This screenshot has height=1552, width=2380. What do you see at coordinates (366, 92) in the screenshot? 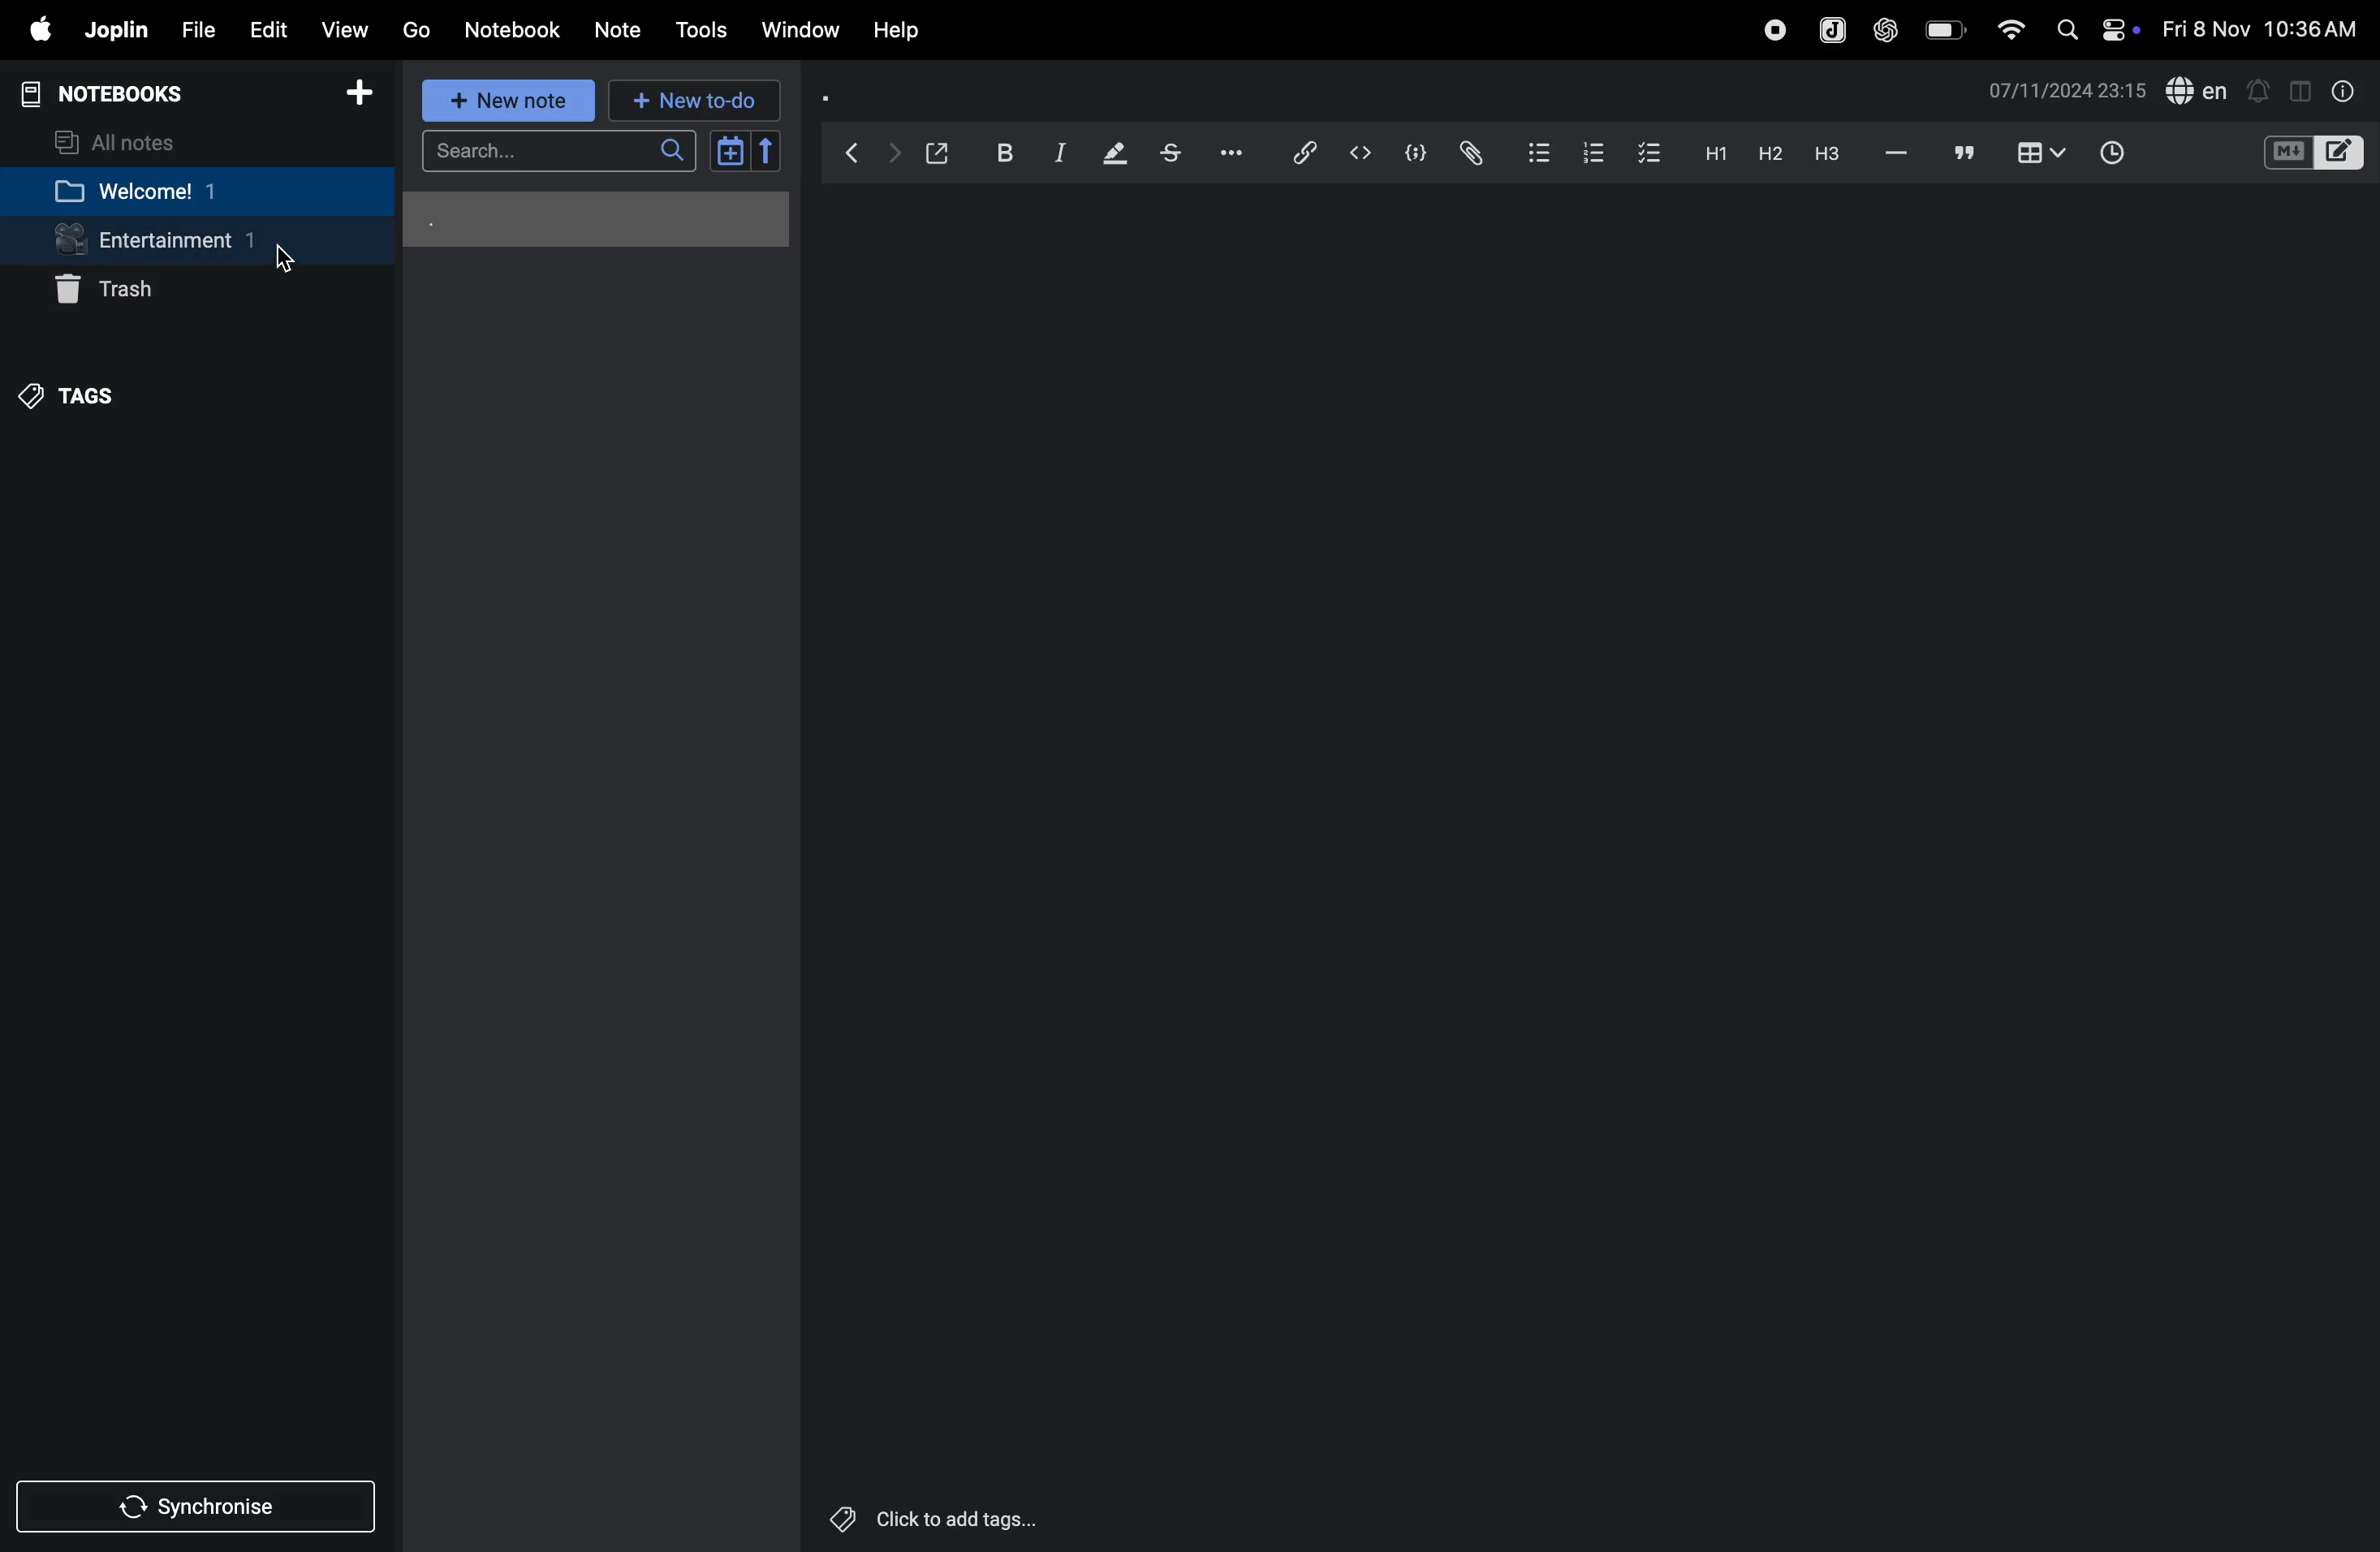
I see `add` at bounding box center [366, 92].